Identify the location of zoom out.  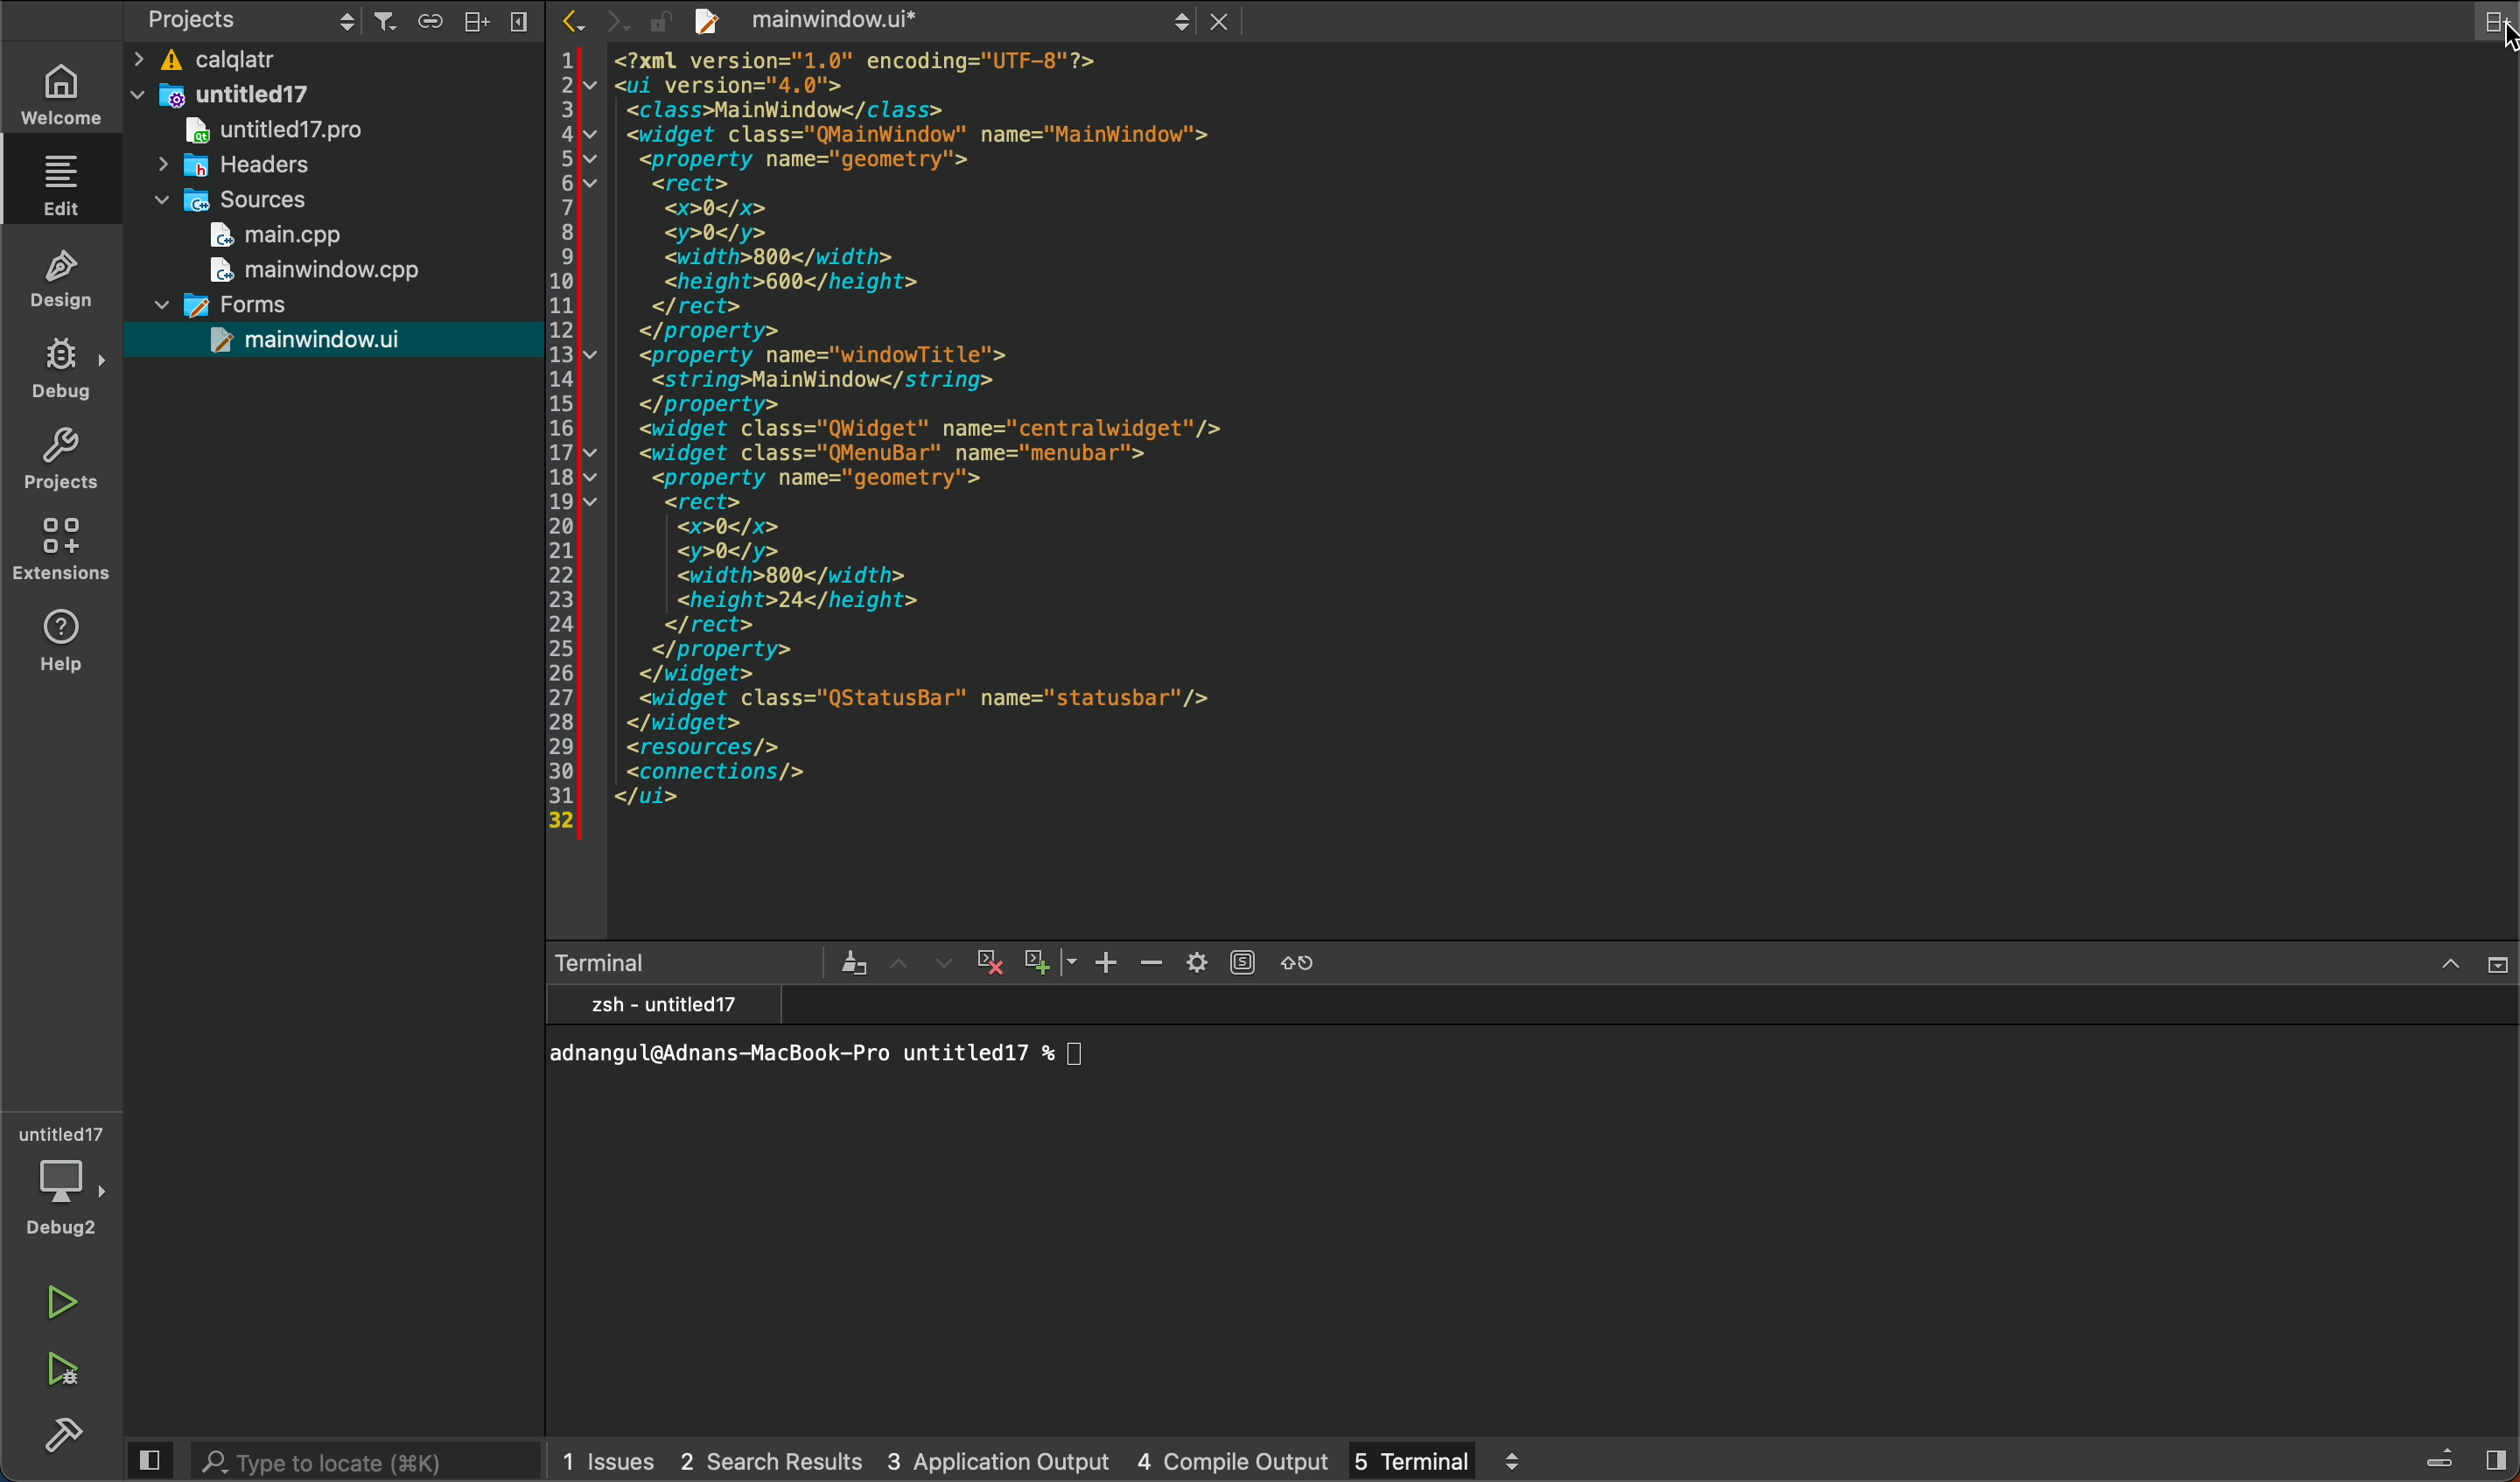
(1153, 964).